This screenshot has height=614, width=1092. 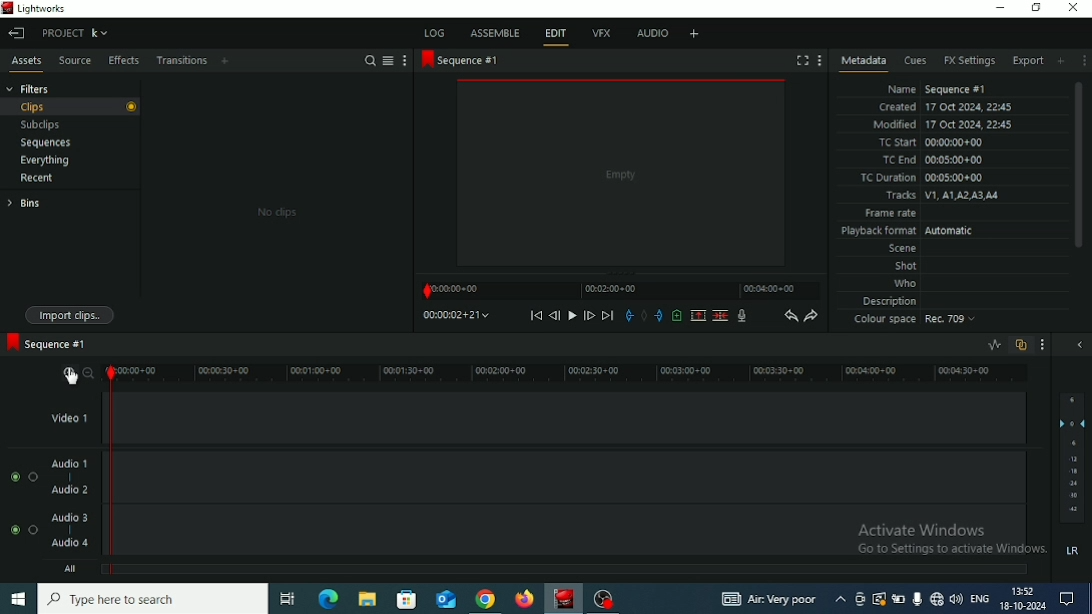 What do you see at coordinates (930, 142) in the screenshot?
I see `TC Start` at bounding box center [930, 142].